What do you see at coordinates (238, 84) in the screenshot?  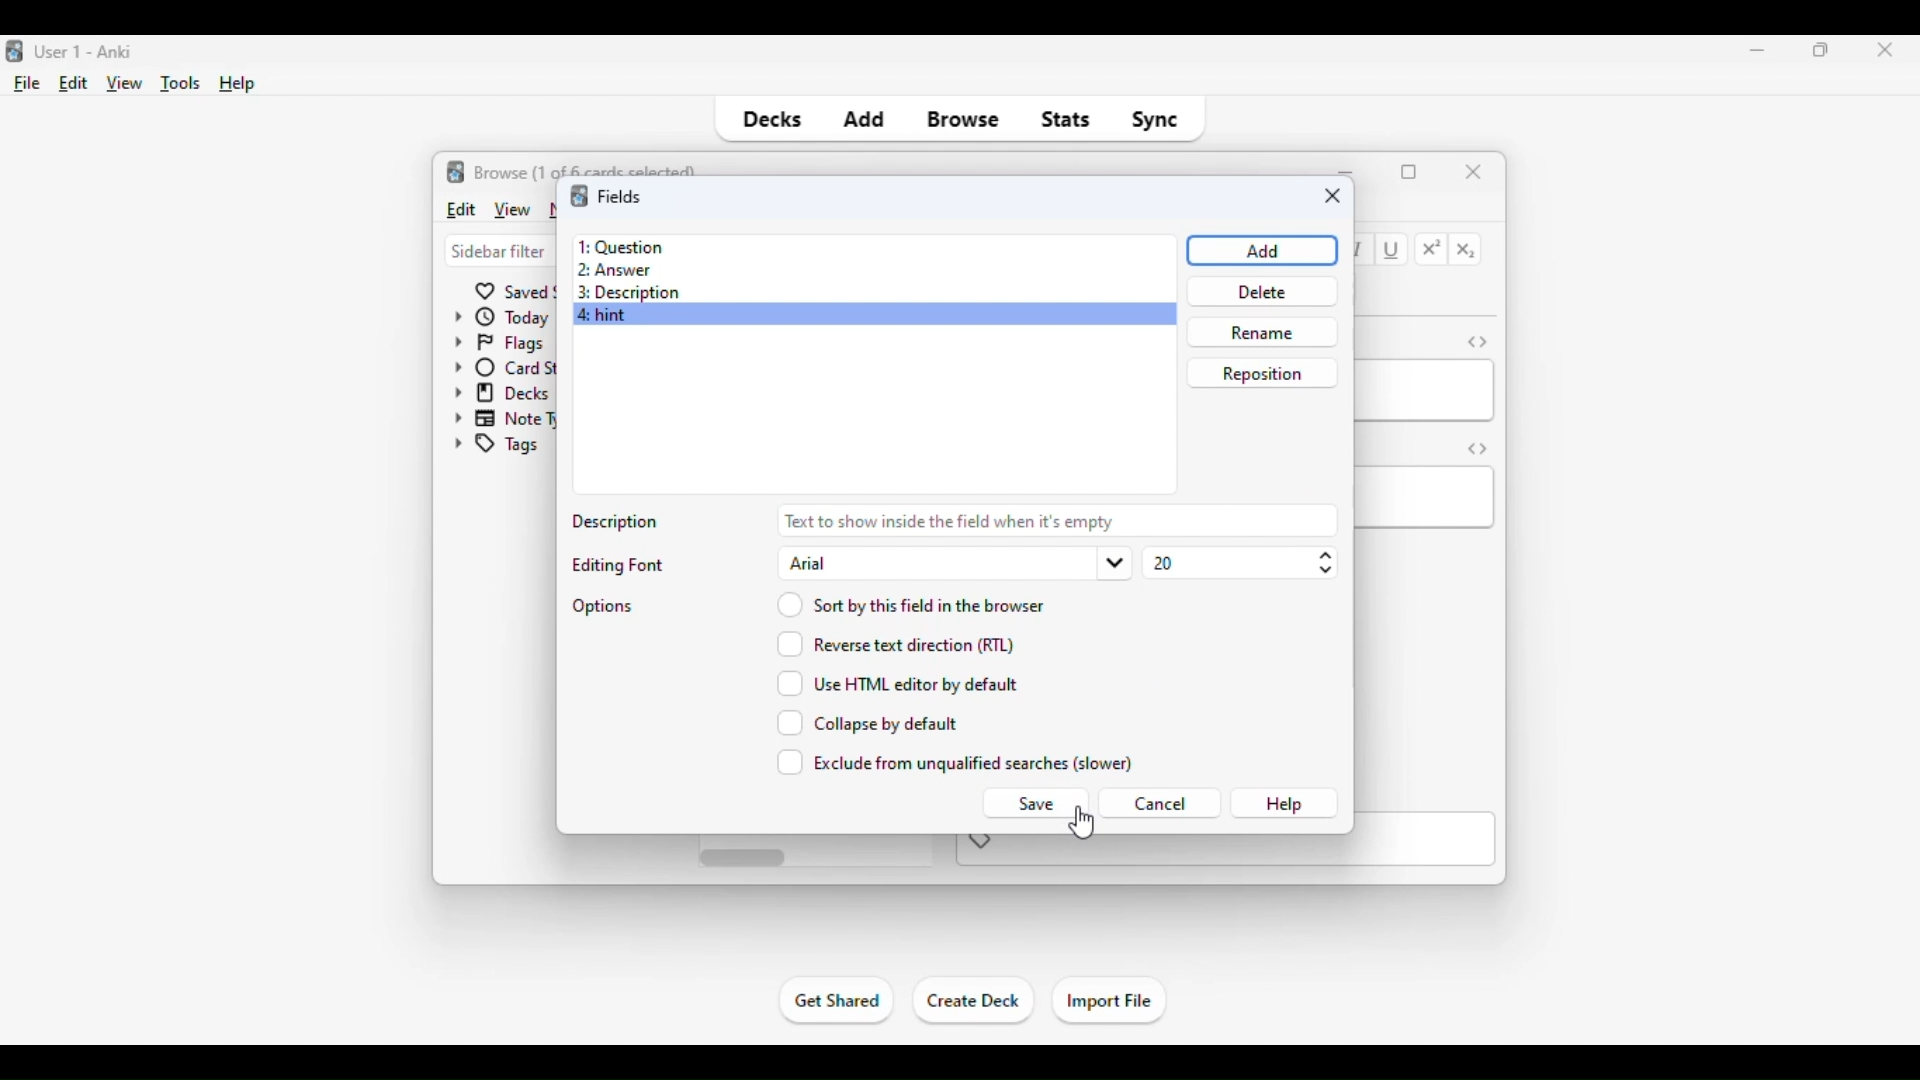 I see `help` at bounding box center [238, 84].